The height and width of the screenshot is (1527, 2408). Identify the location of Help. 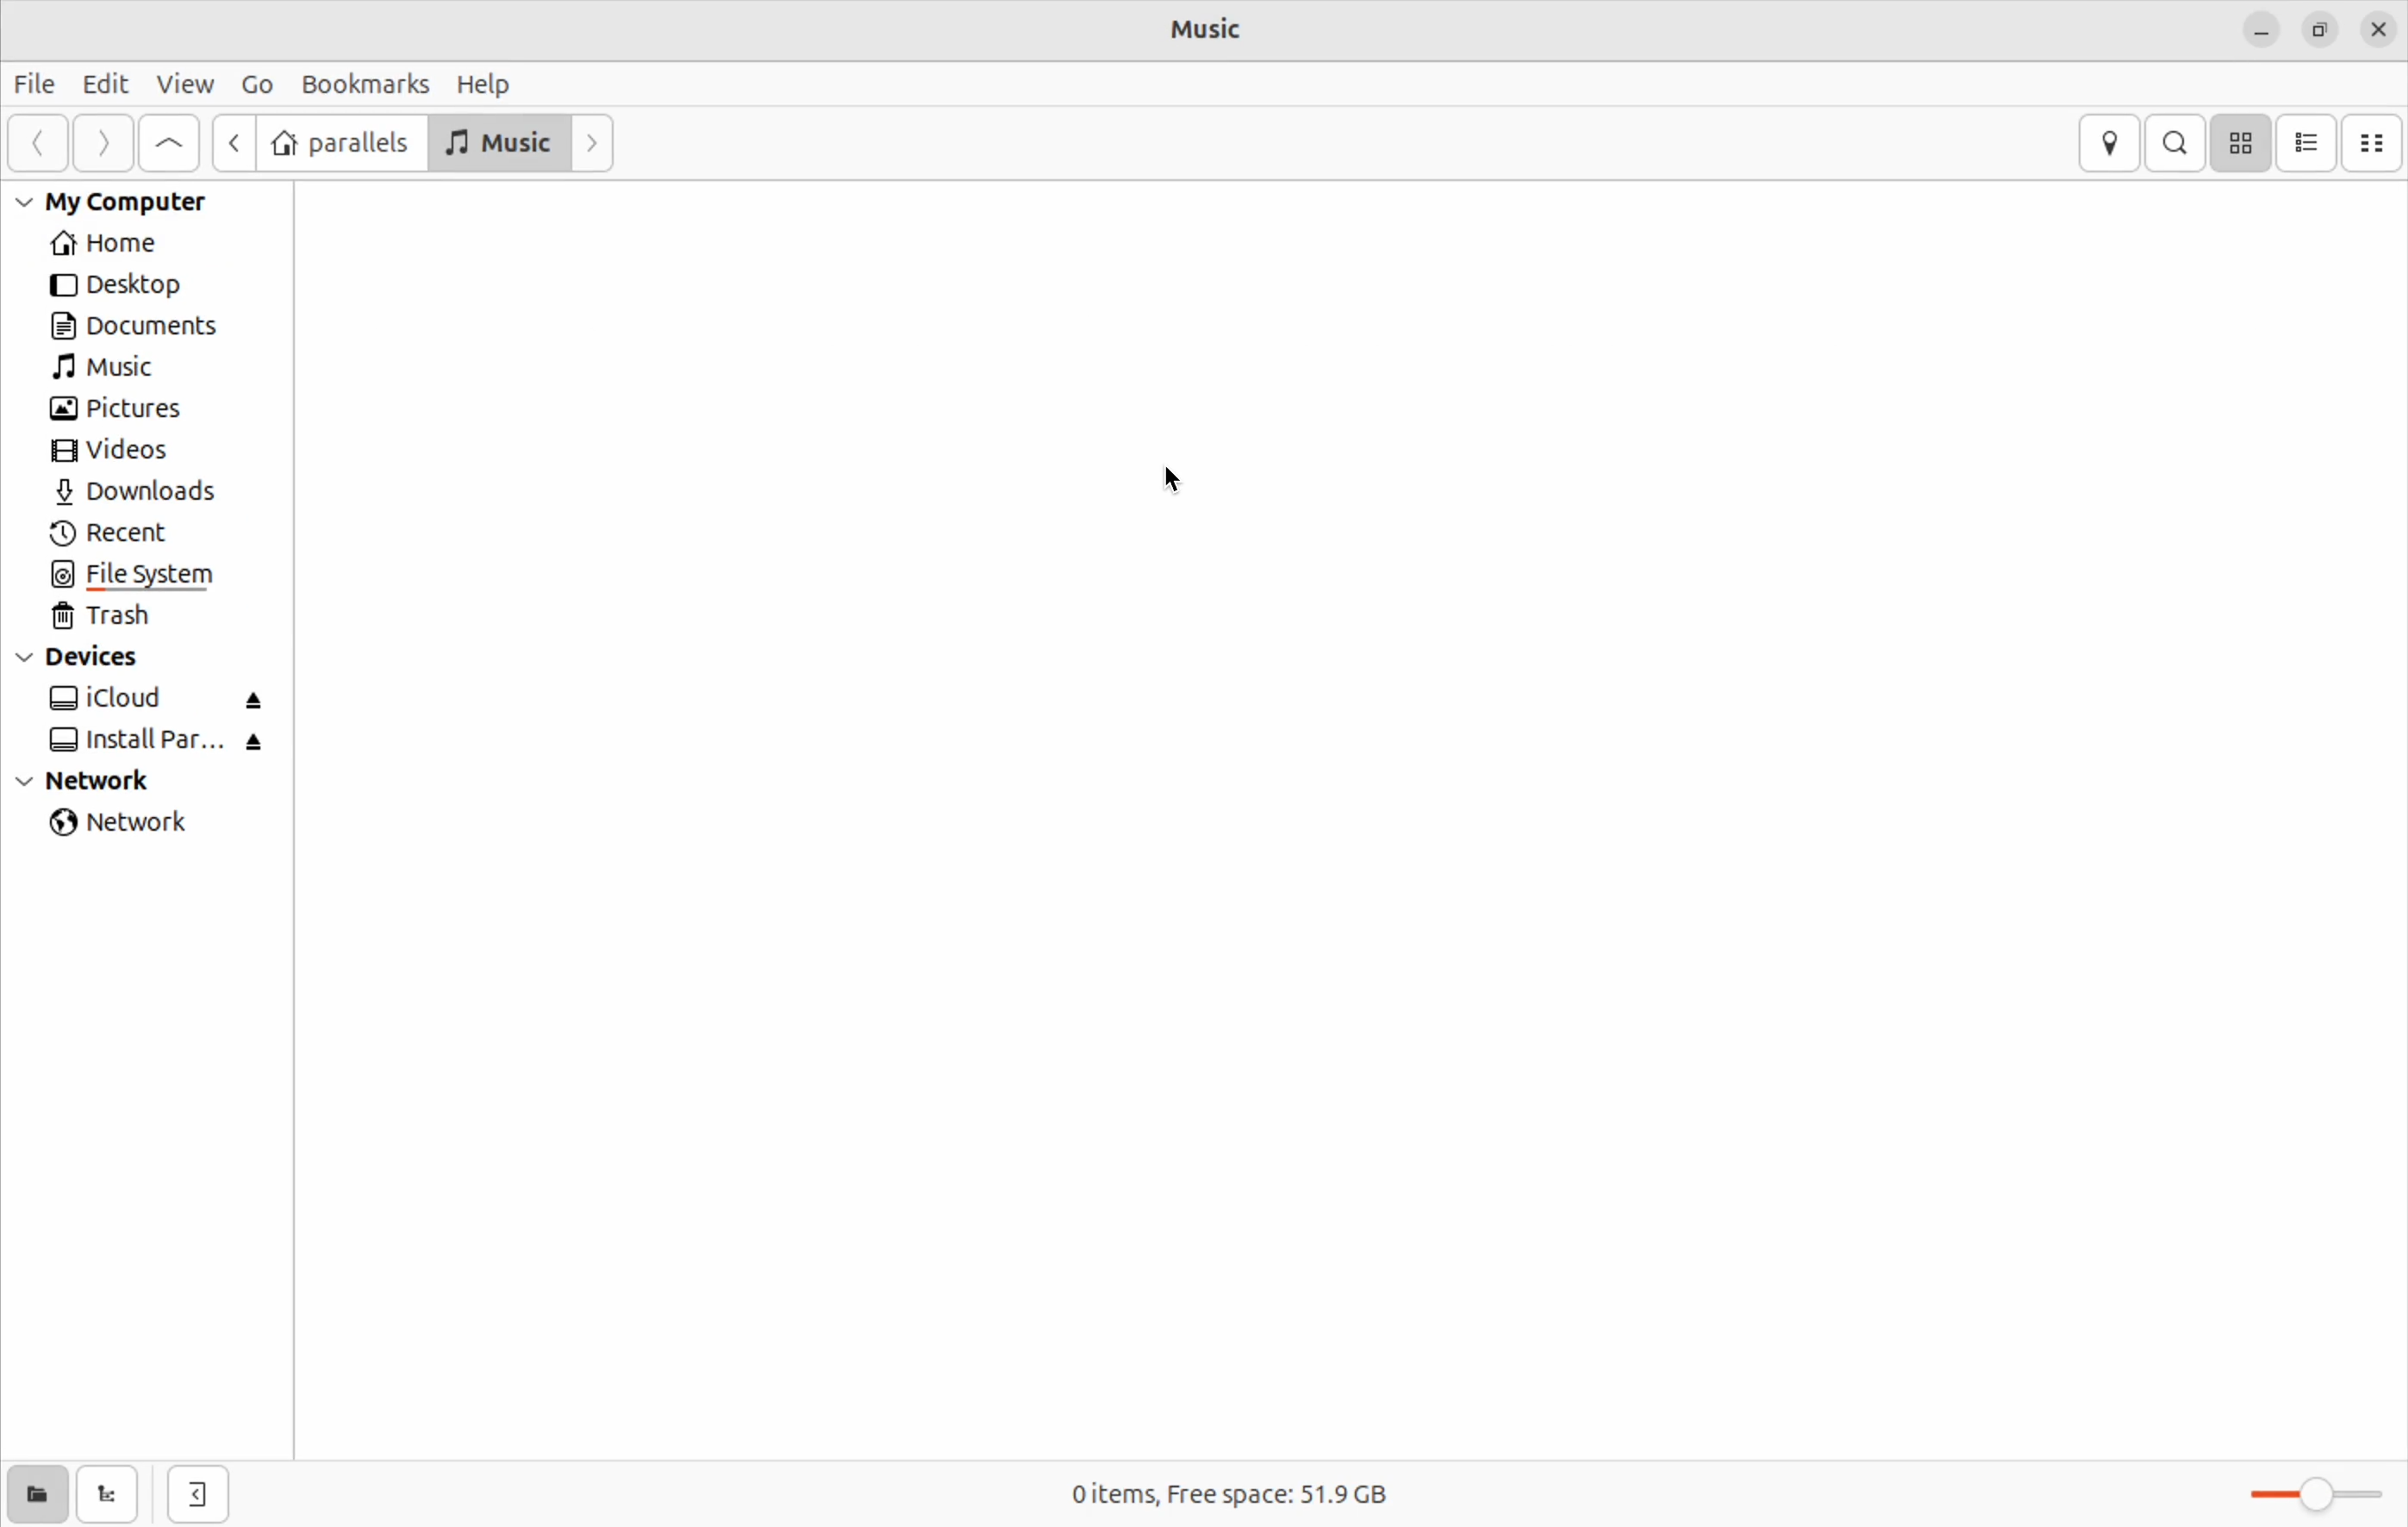
(487, 85).